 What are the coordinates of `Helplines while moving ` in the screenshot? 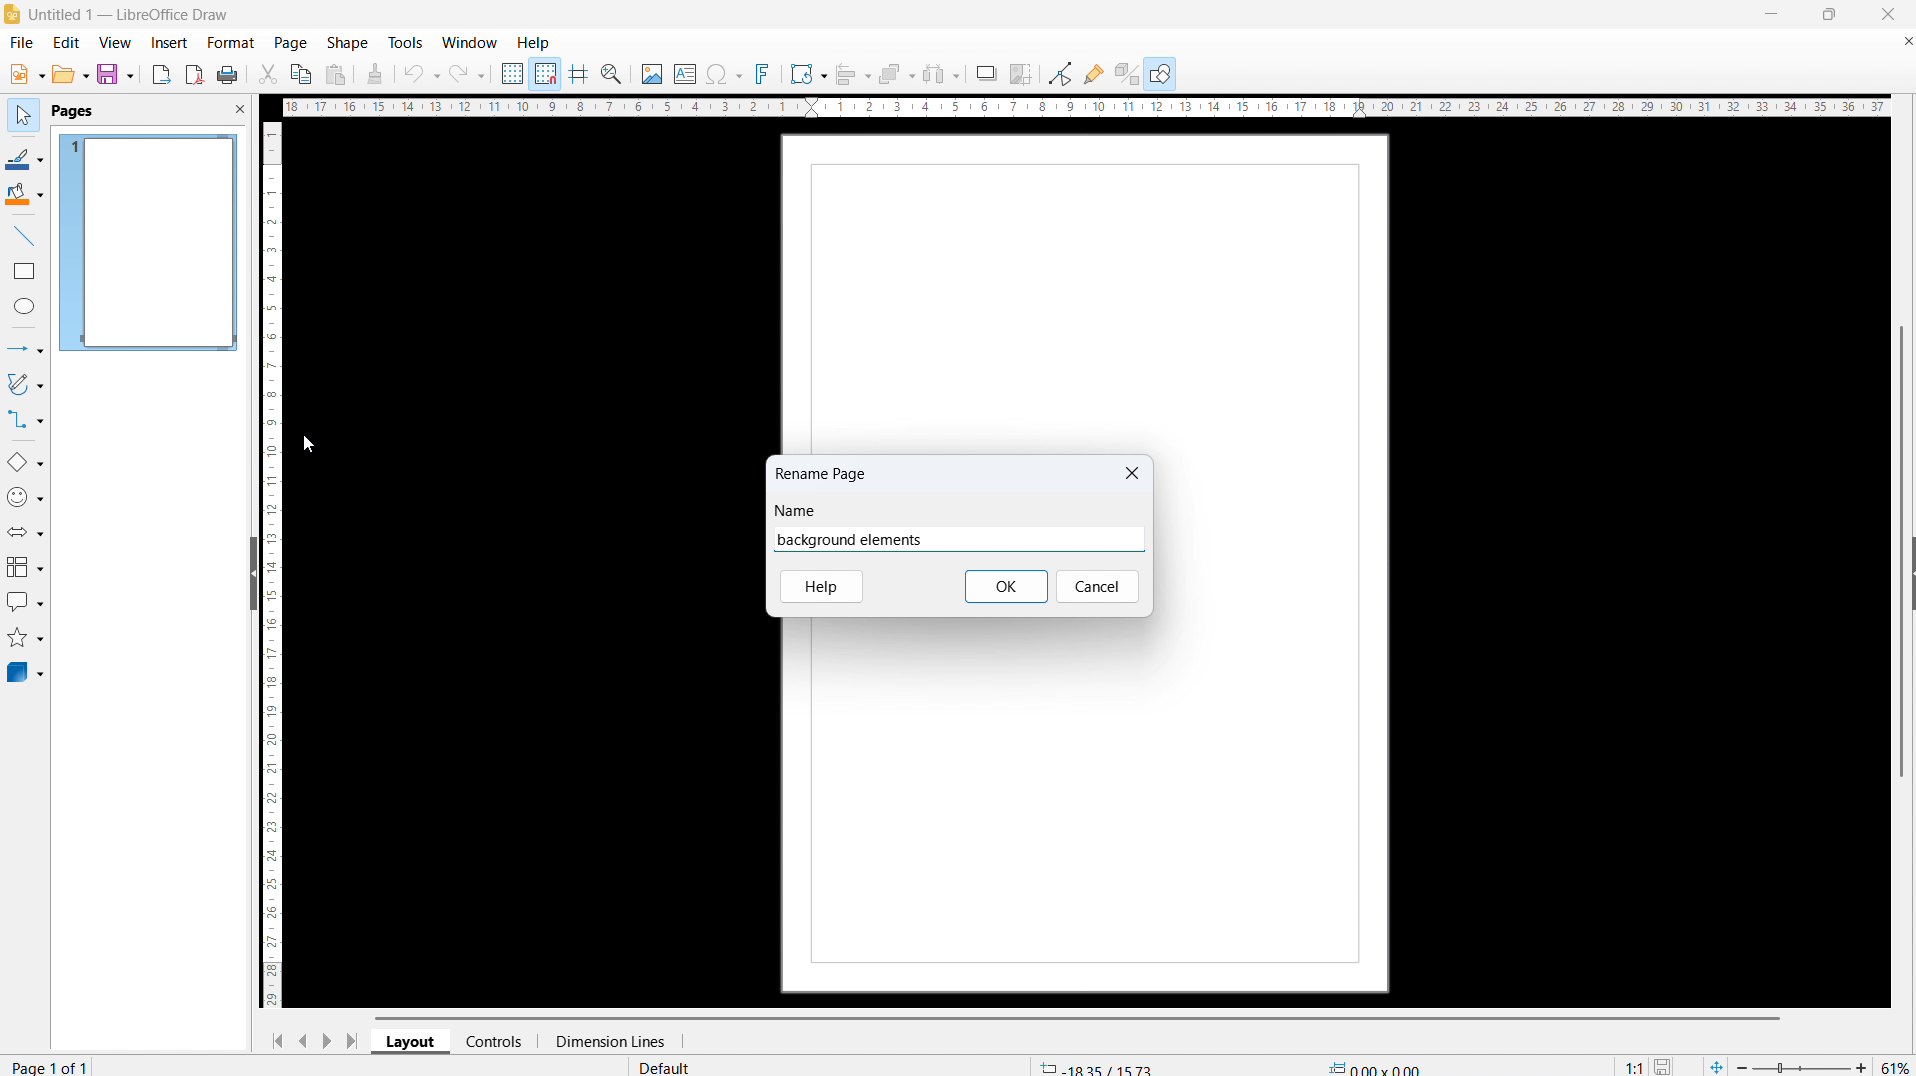 It's located at (579, 73).